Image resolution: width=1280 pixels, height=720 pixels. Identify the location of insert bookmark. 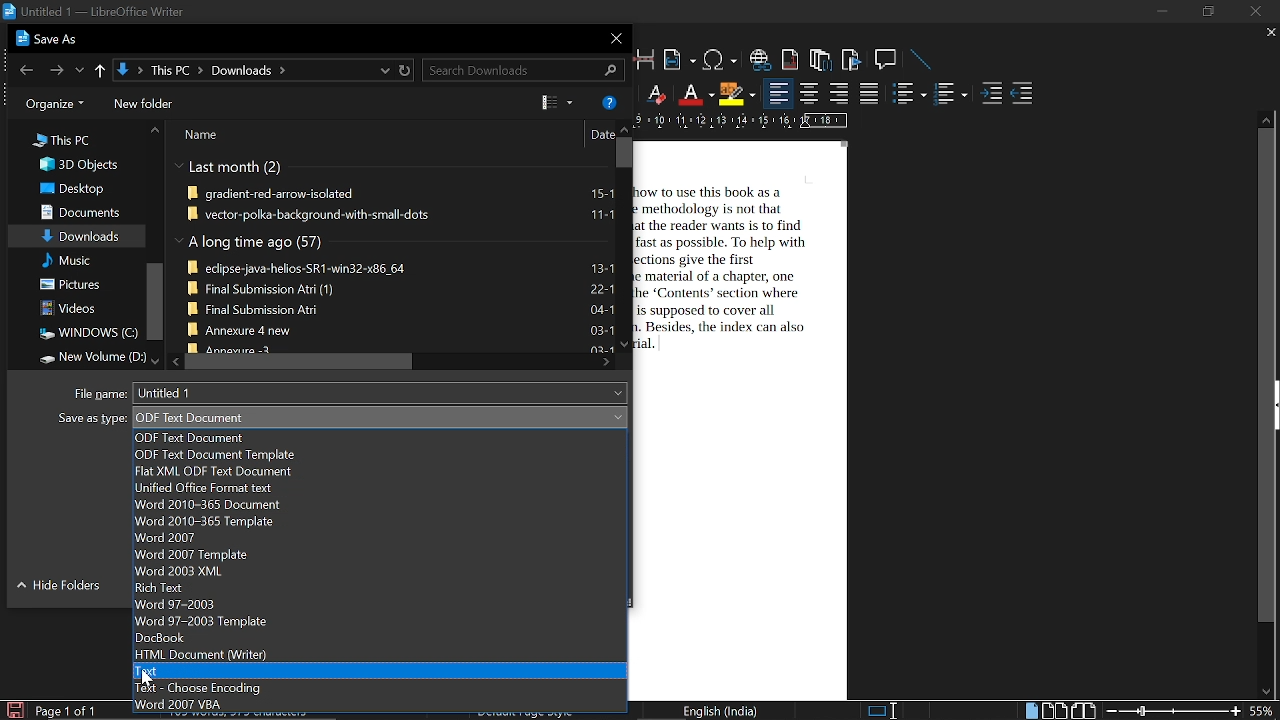
(853, 60).